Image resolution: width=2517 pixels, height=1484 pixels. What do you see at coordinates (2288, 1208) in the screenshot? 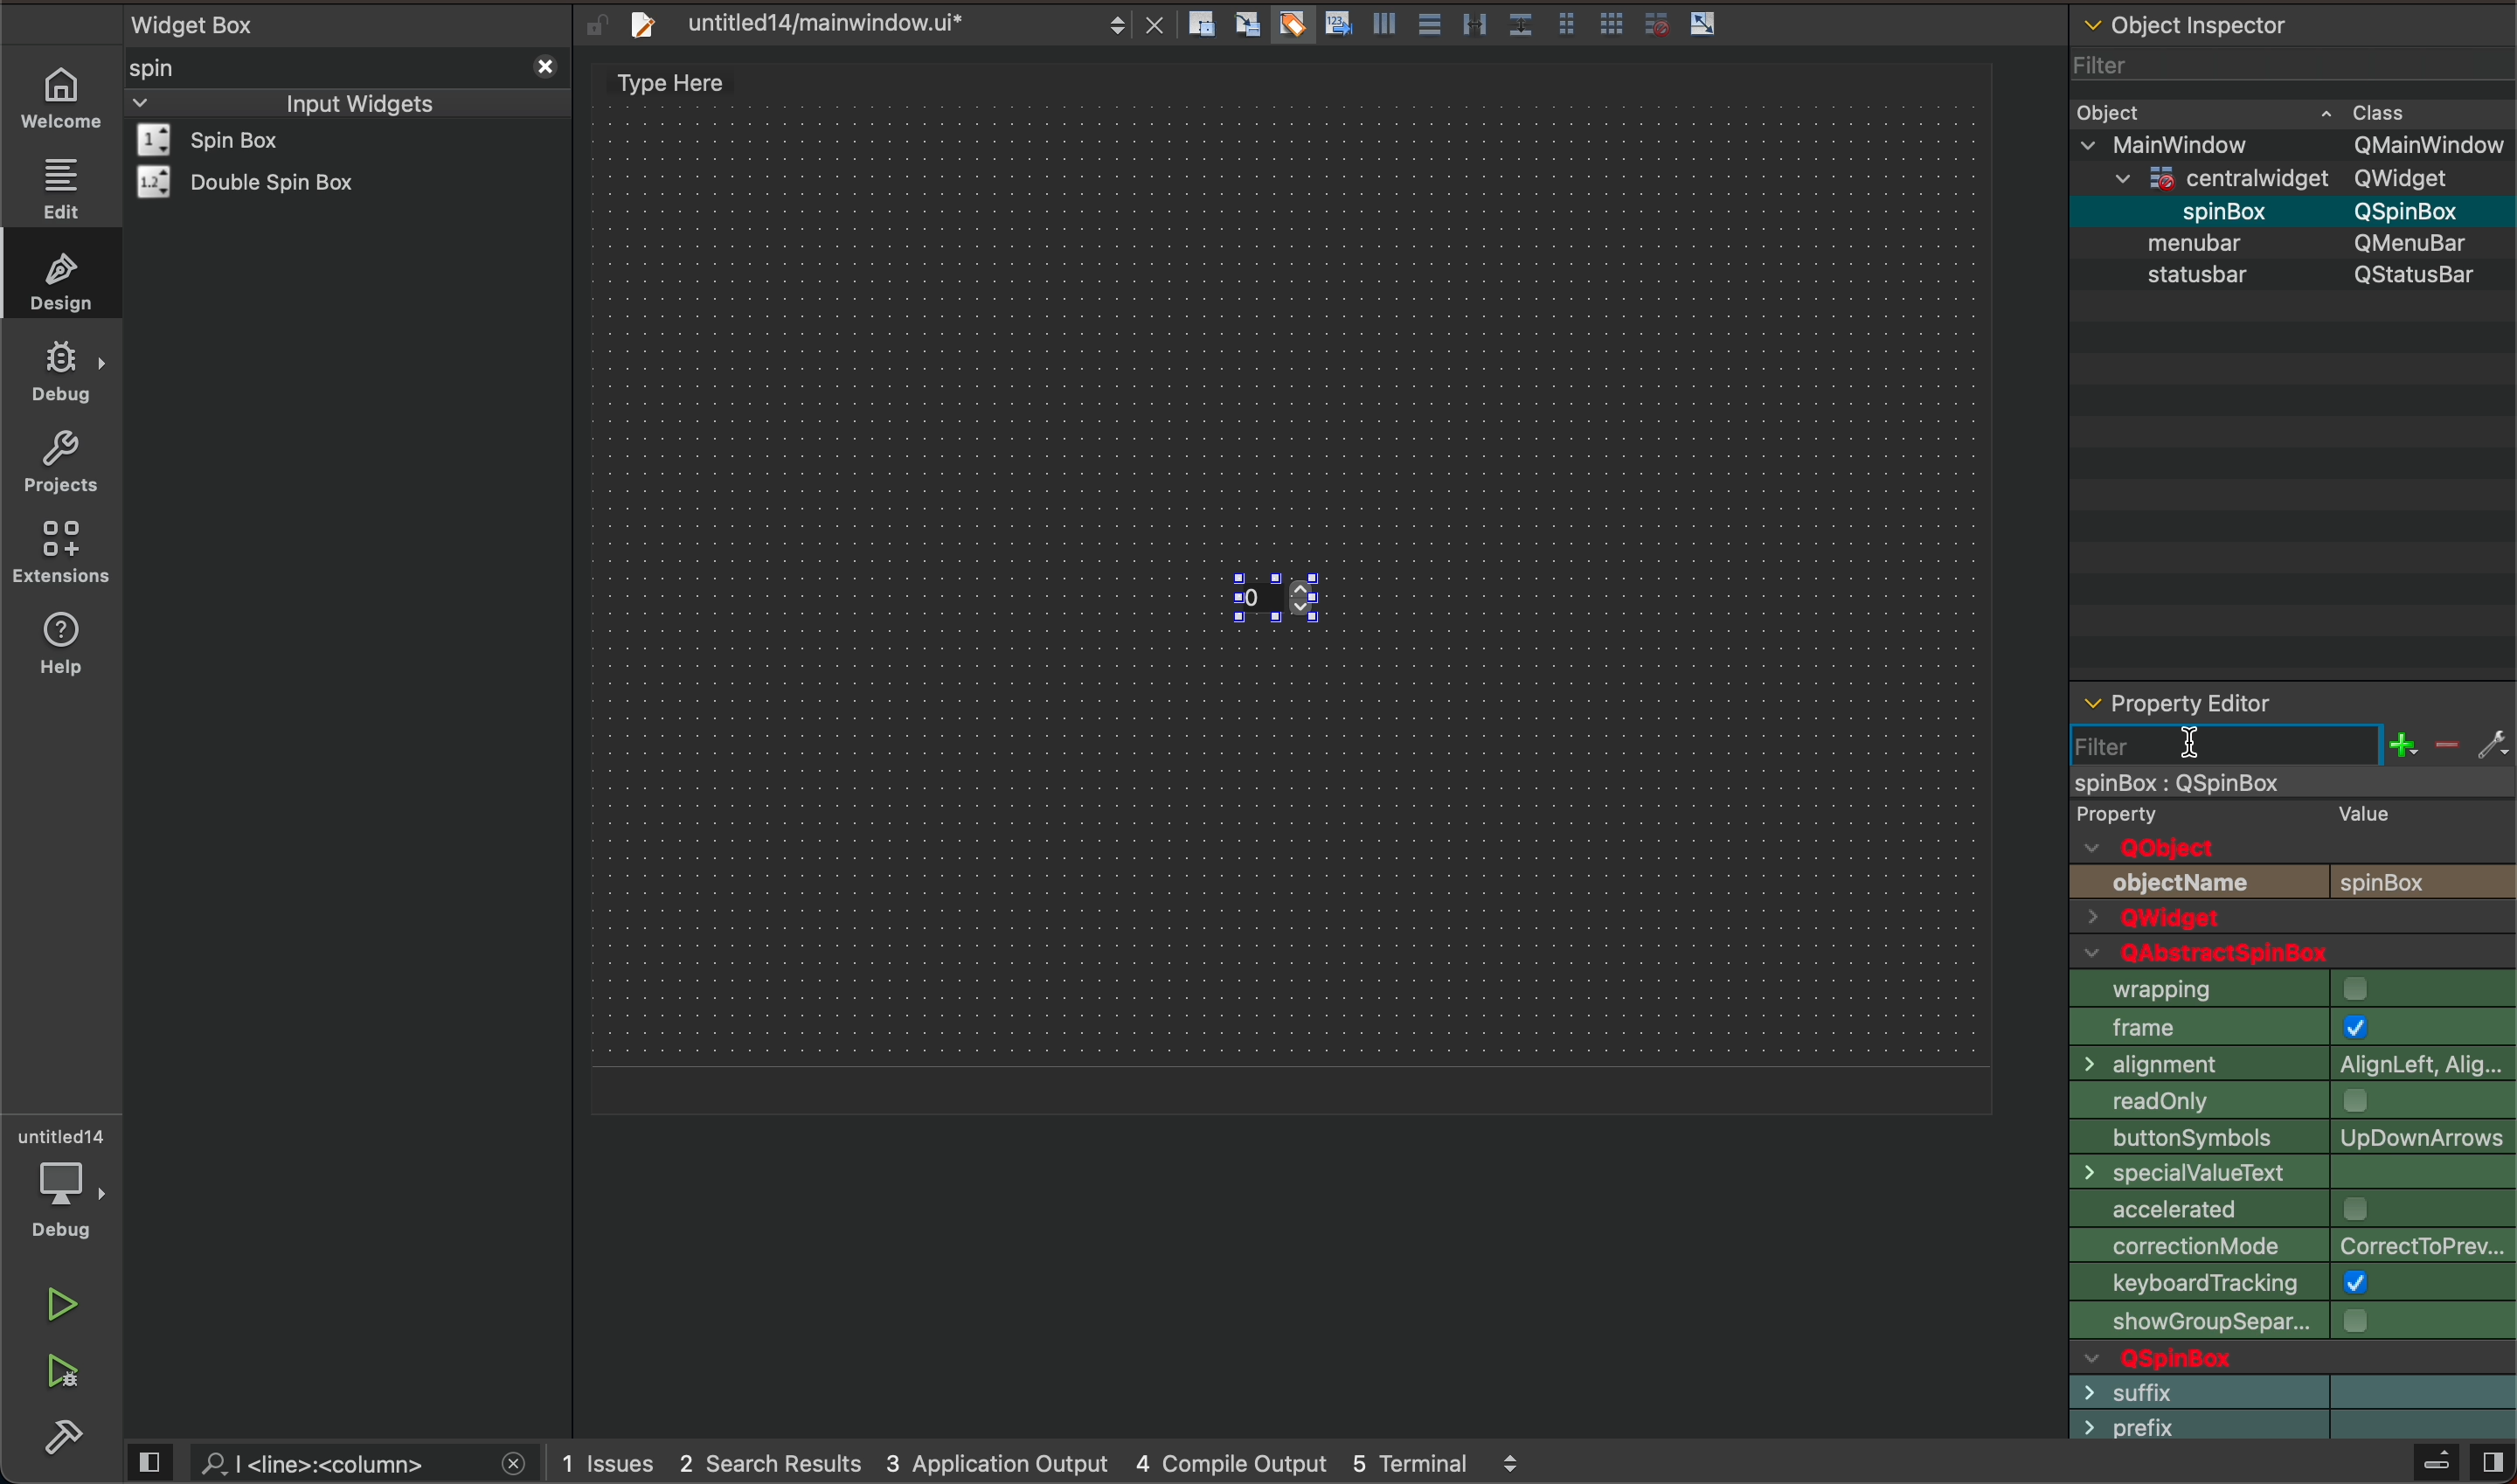
I see `dock option` at bounding box center [2288, 1208].